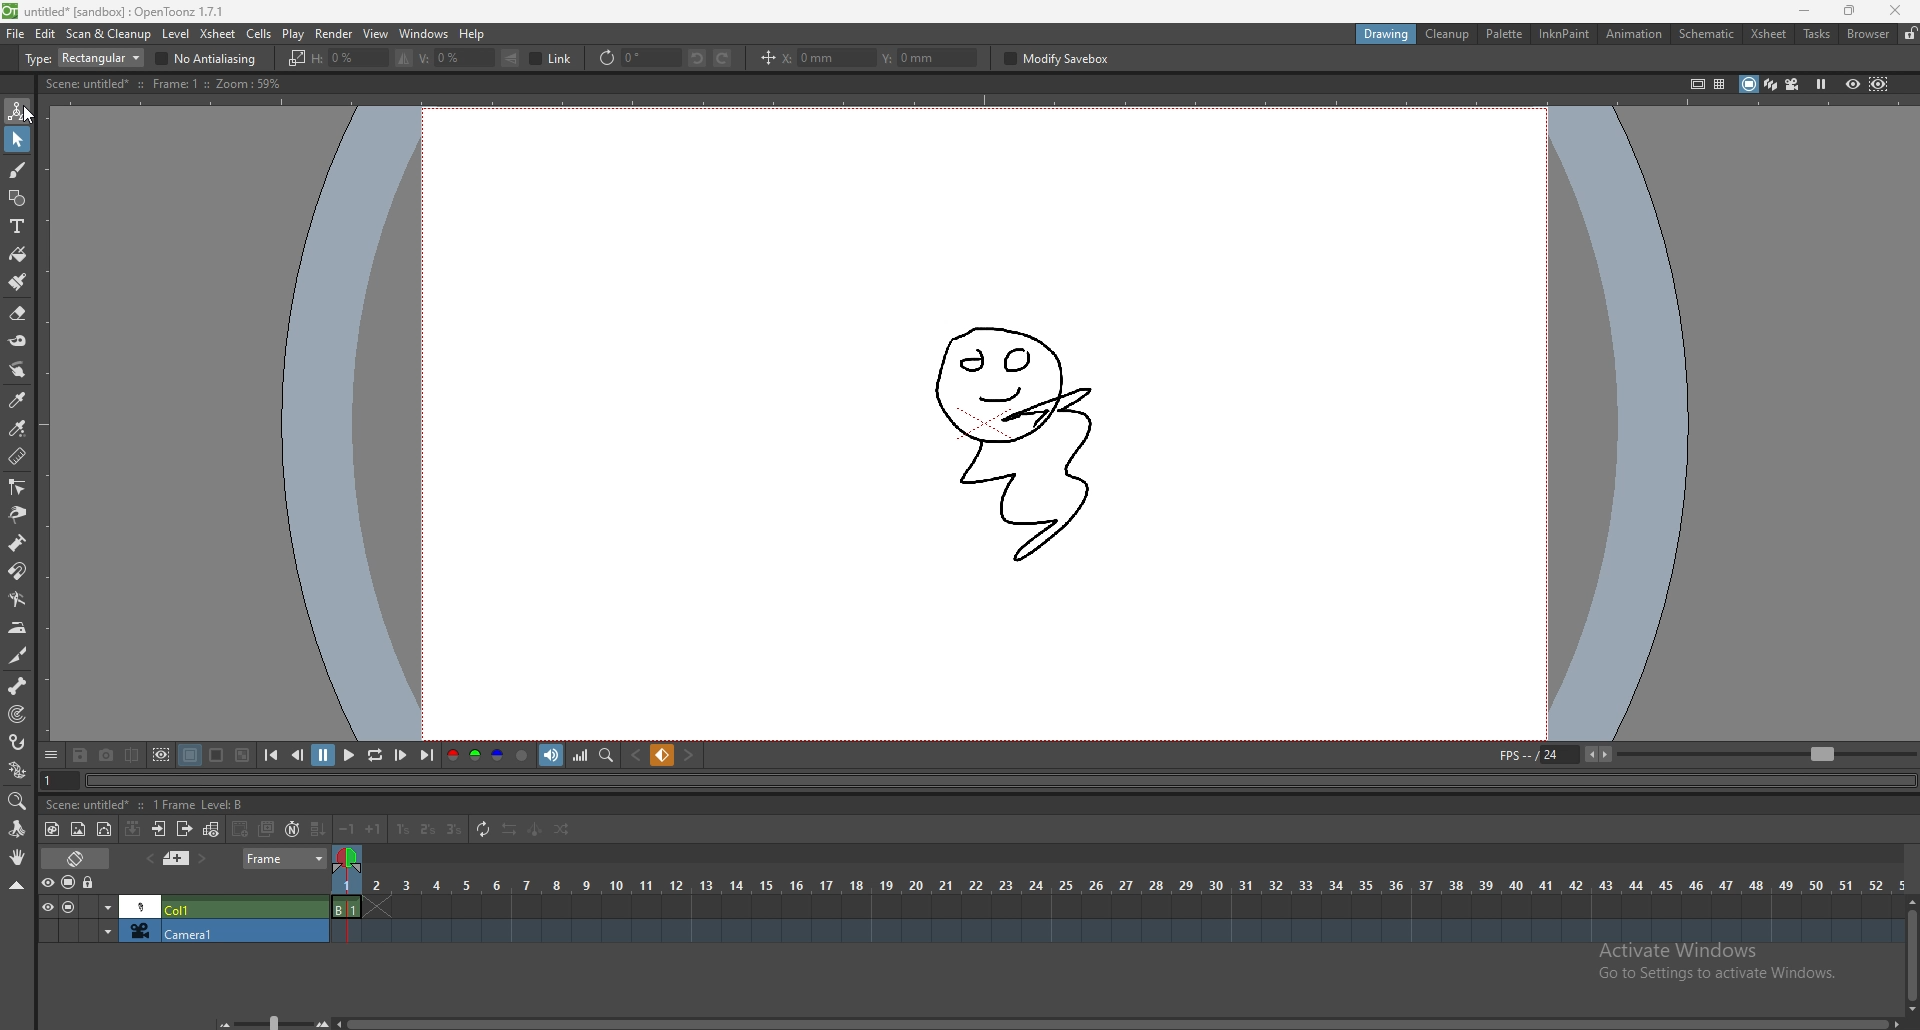  Describe the element at coordinates (321, 830) in the screenshot. I see `fill in empty cells` at that location.